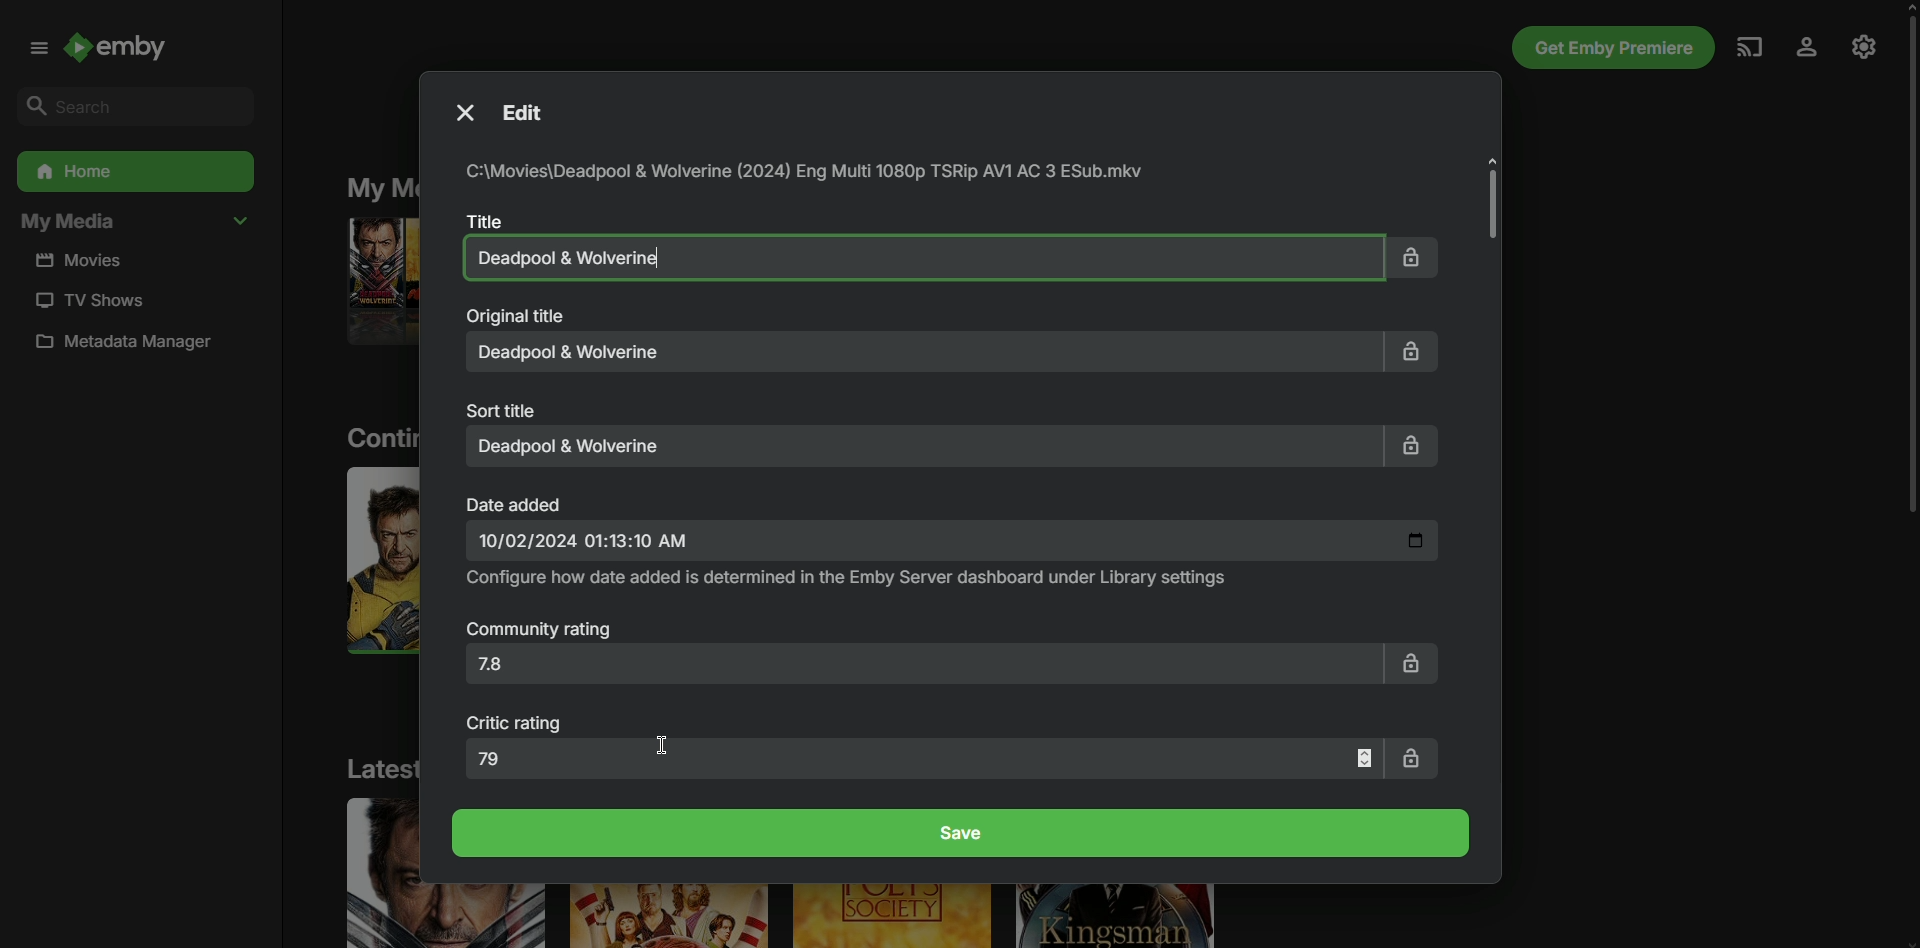 This screenshot has width=1920, height=948. Describe the element at coordinates (920, 669) in the screenshot. I see `7.8` at that location.